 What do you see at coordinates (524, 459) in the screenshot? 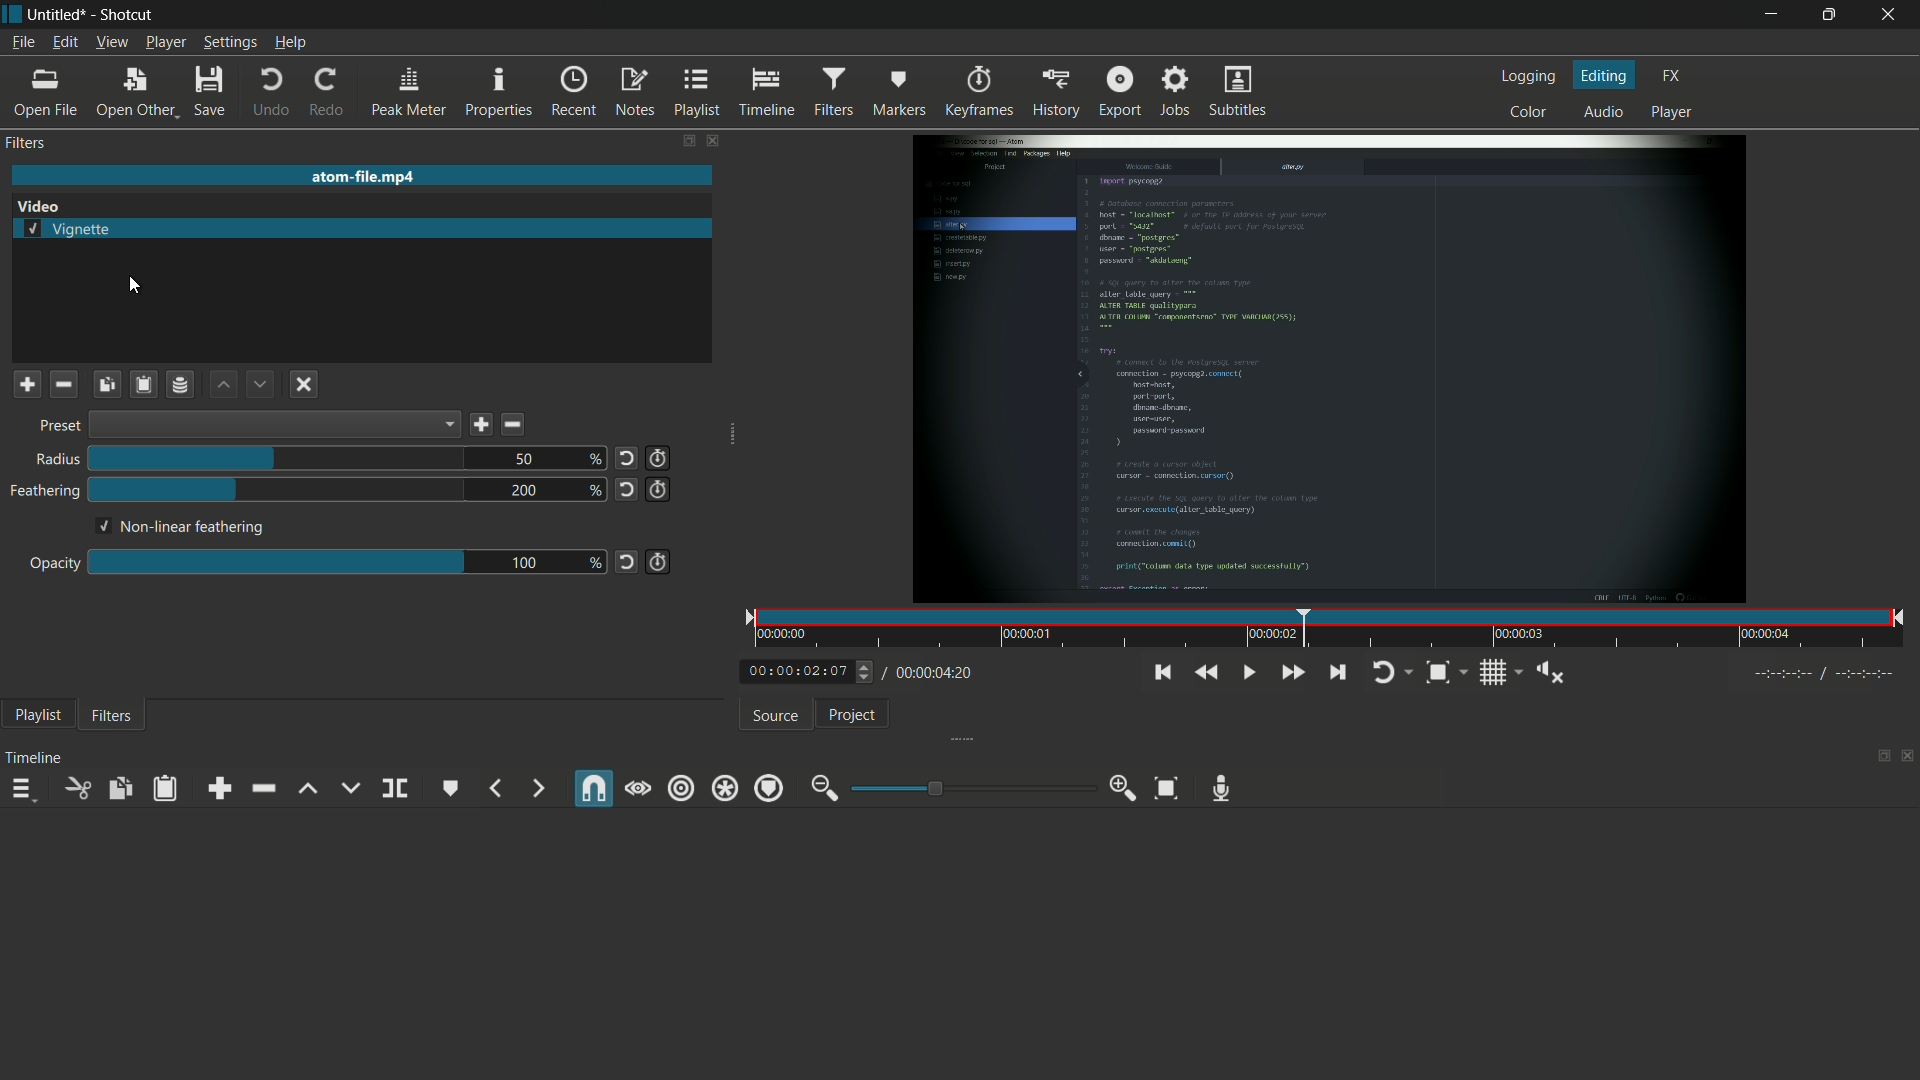
I see `50` at bounding box center [524, 459].